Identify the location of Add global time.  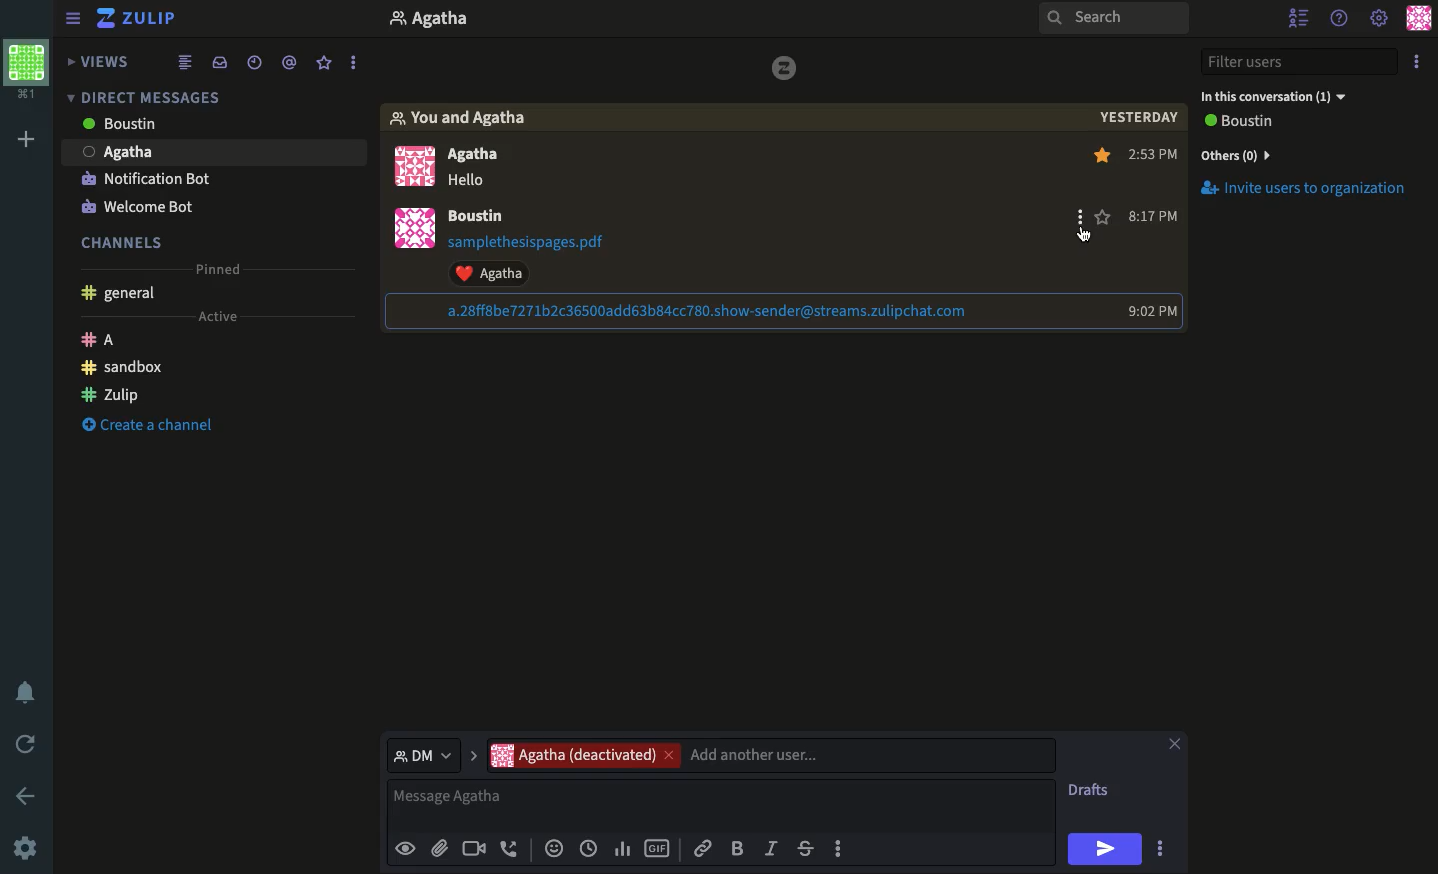
(592, 848).